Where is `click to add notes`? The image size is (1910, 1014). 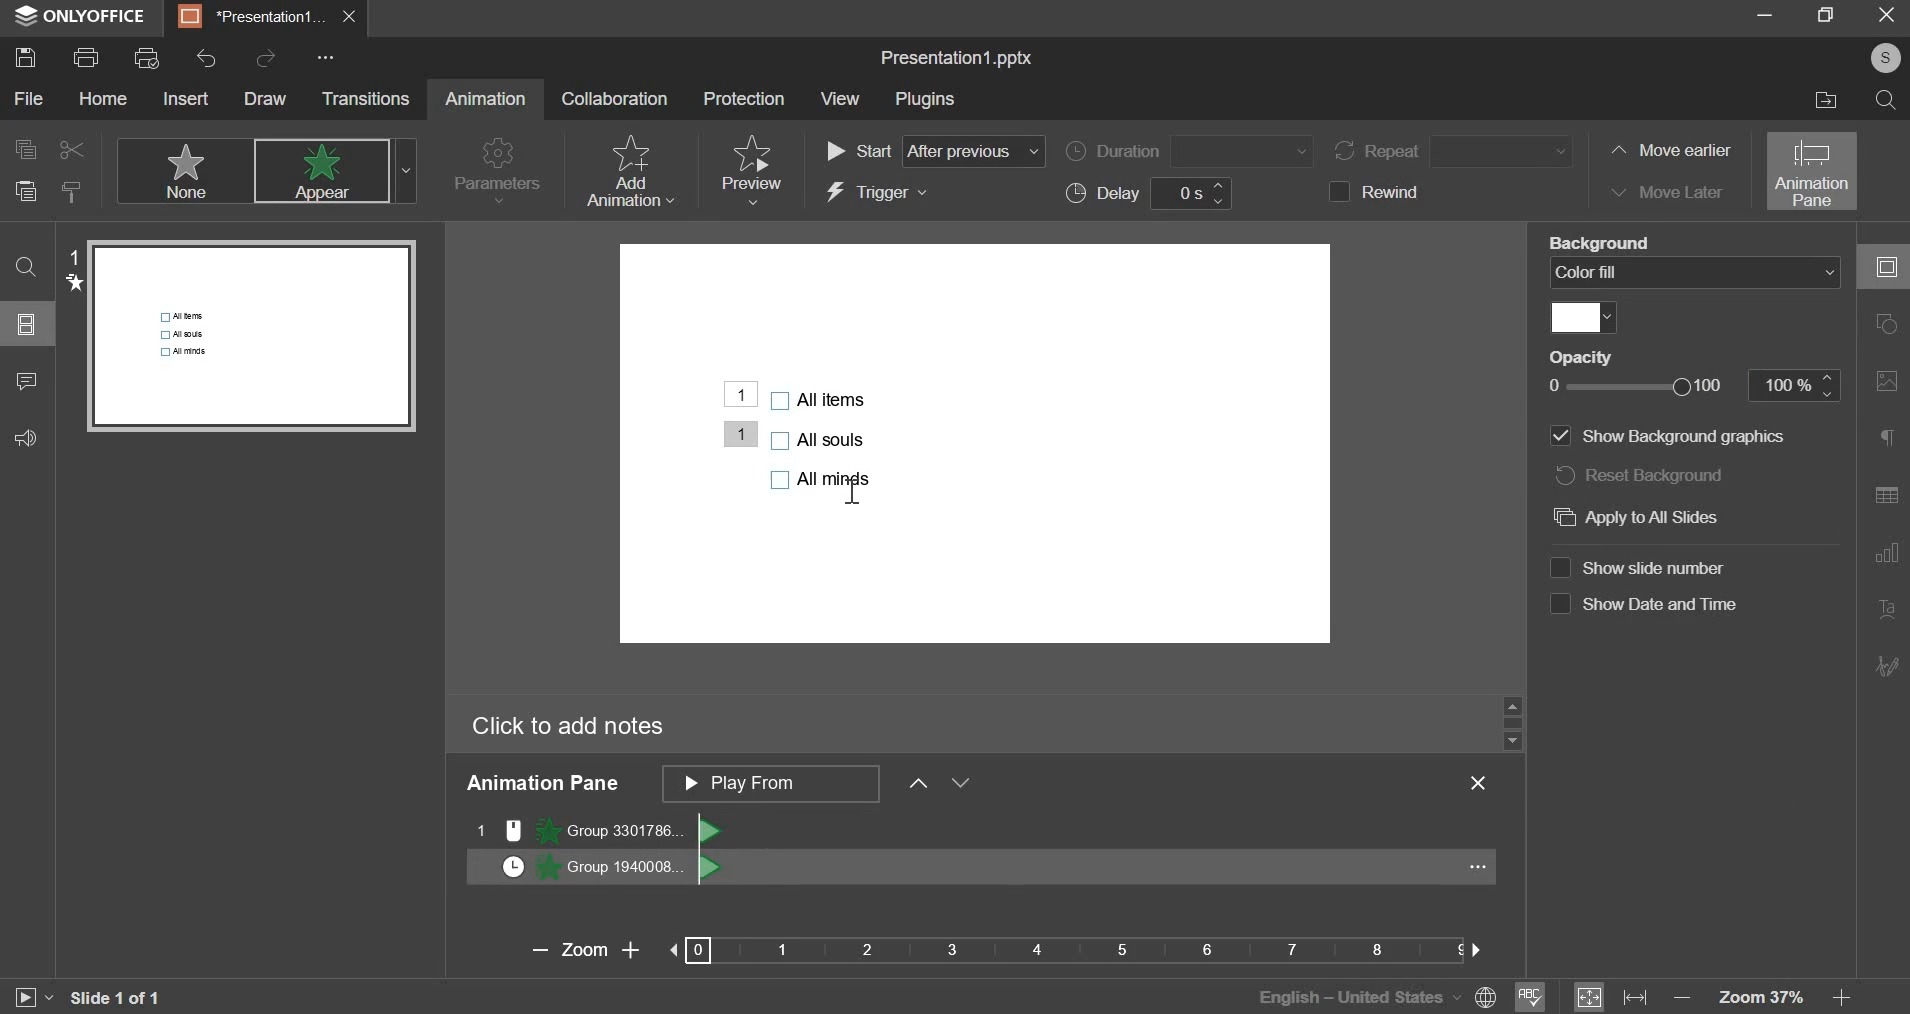
click to add notes is located at coordinates (568, 727).